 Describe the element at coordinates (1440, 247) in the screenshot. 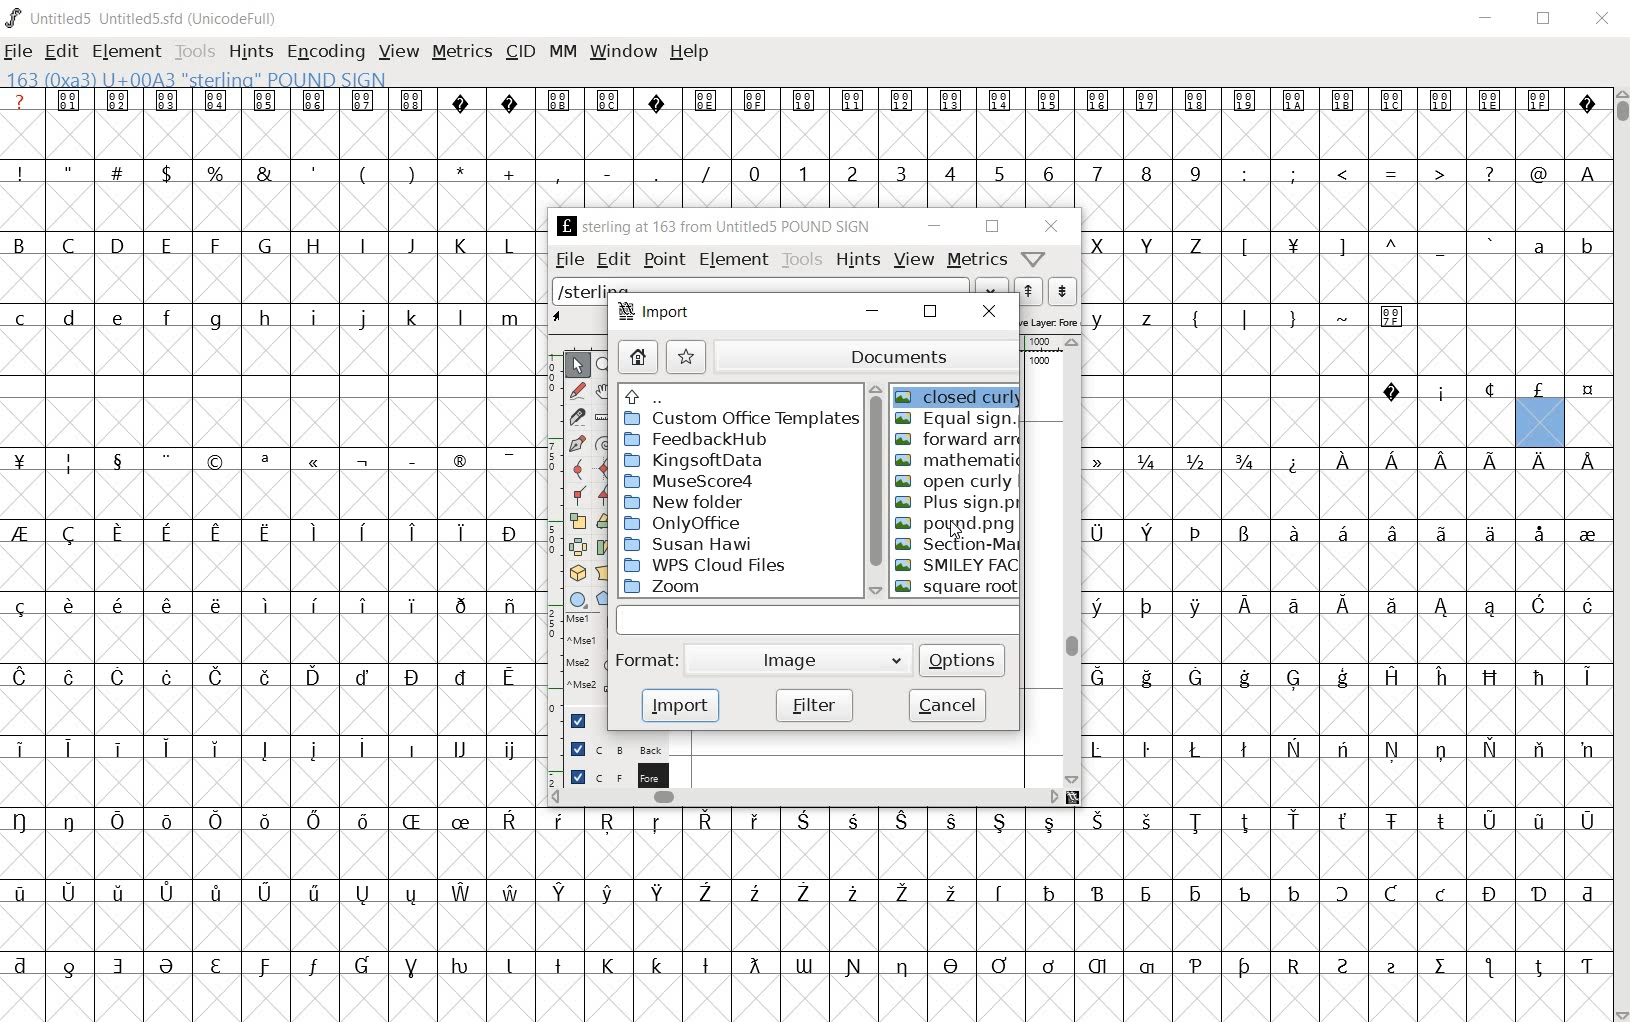

I see `_` at that location.